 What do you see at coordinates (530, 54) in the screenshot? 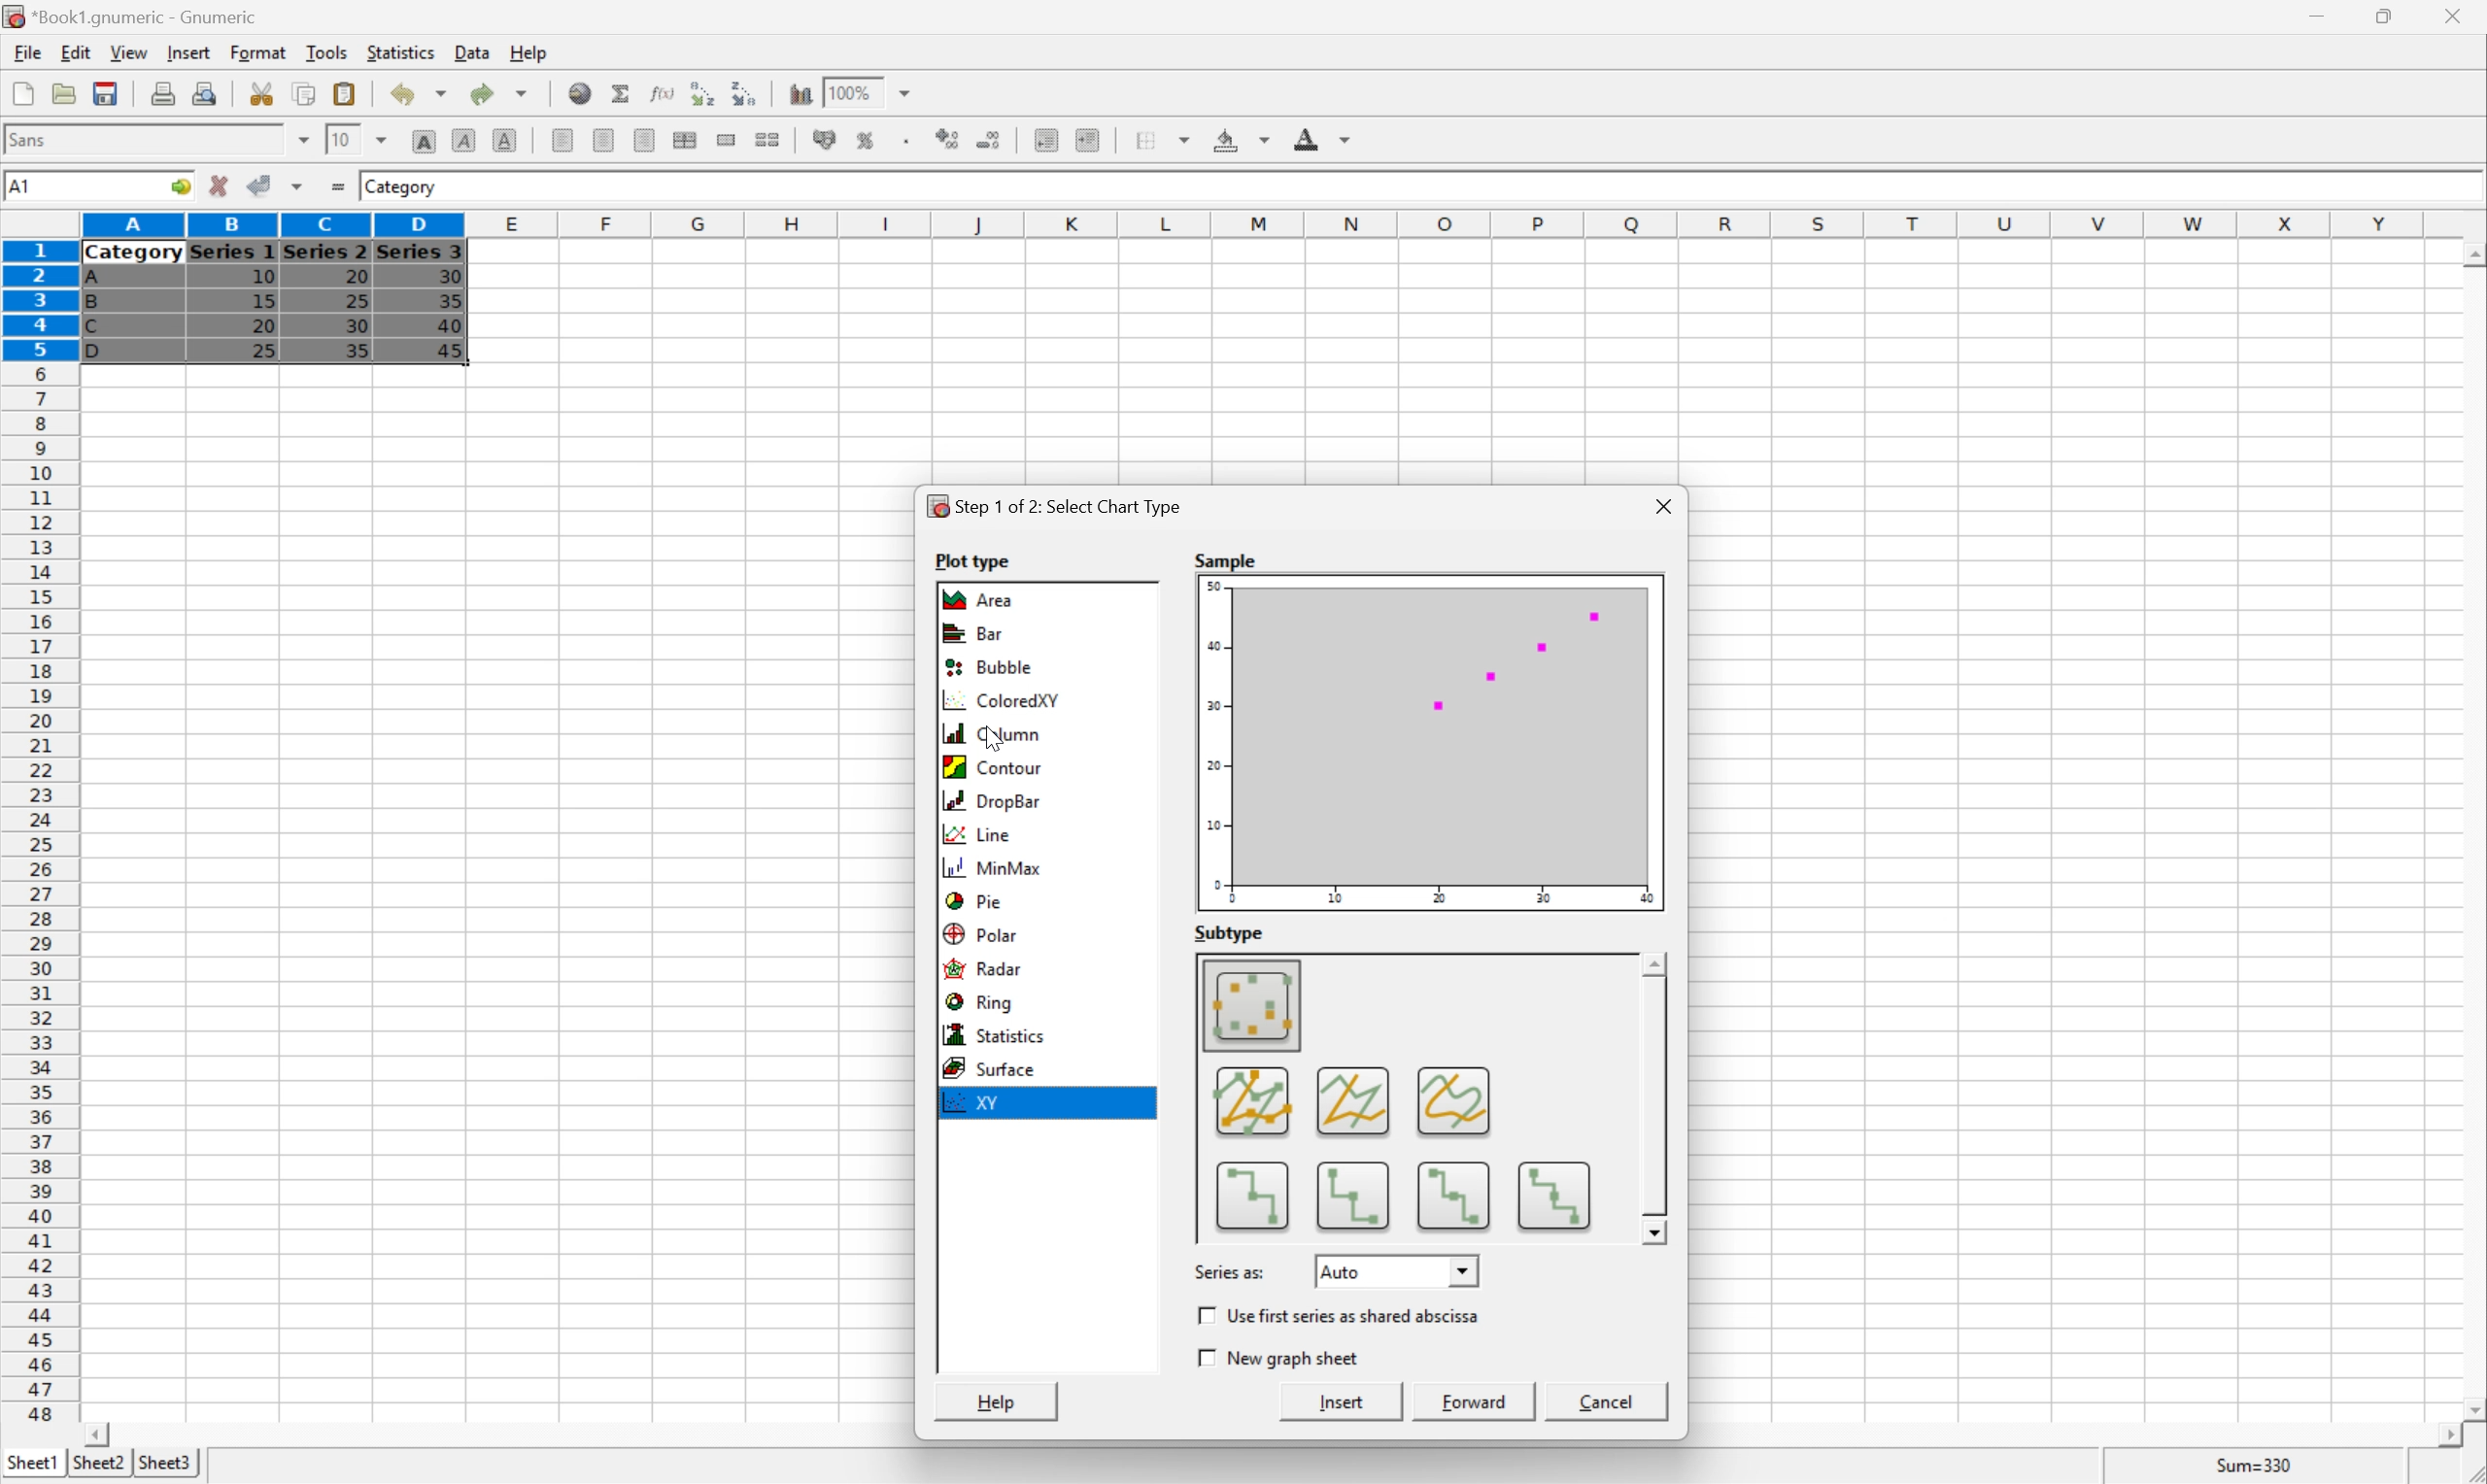
I see `Help` at bounding box center [530, 54].